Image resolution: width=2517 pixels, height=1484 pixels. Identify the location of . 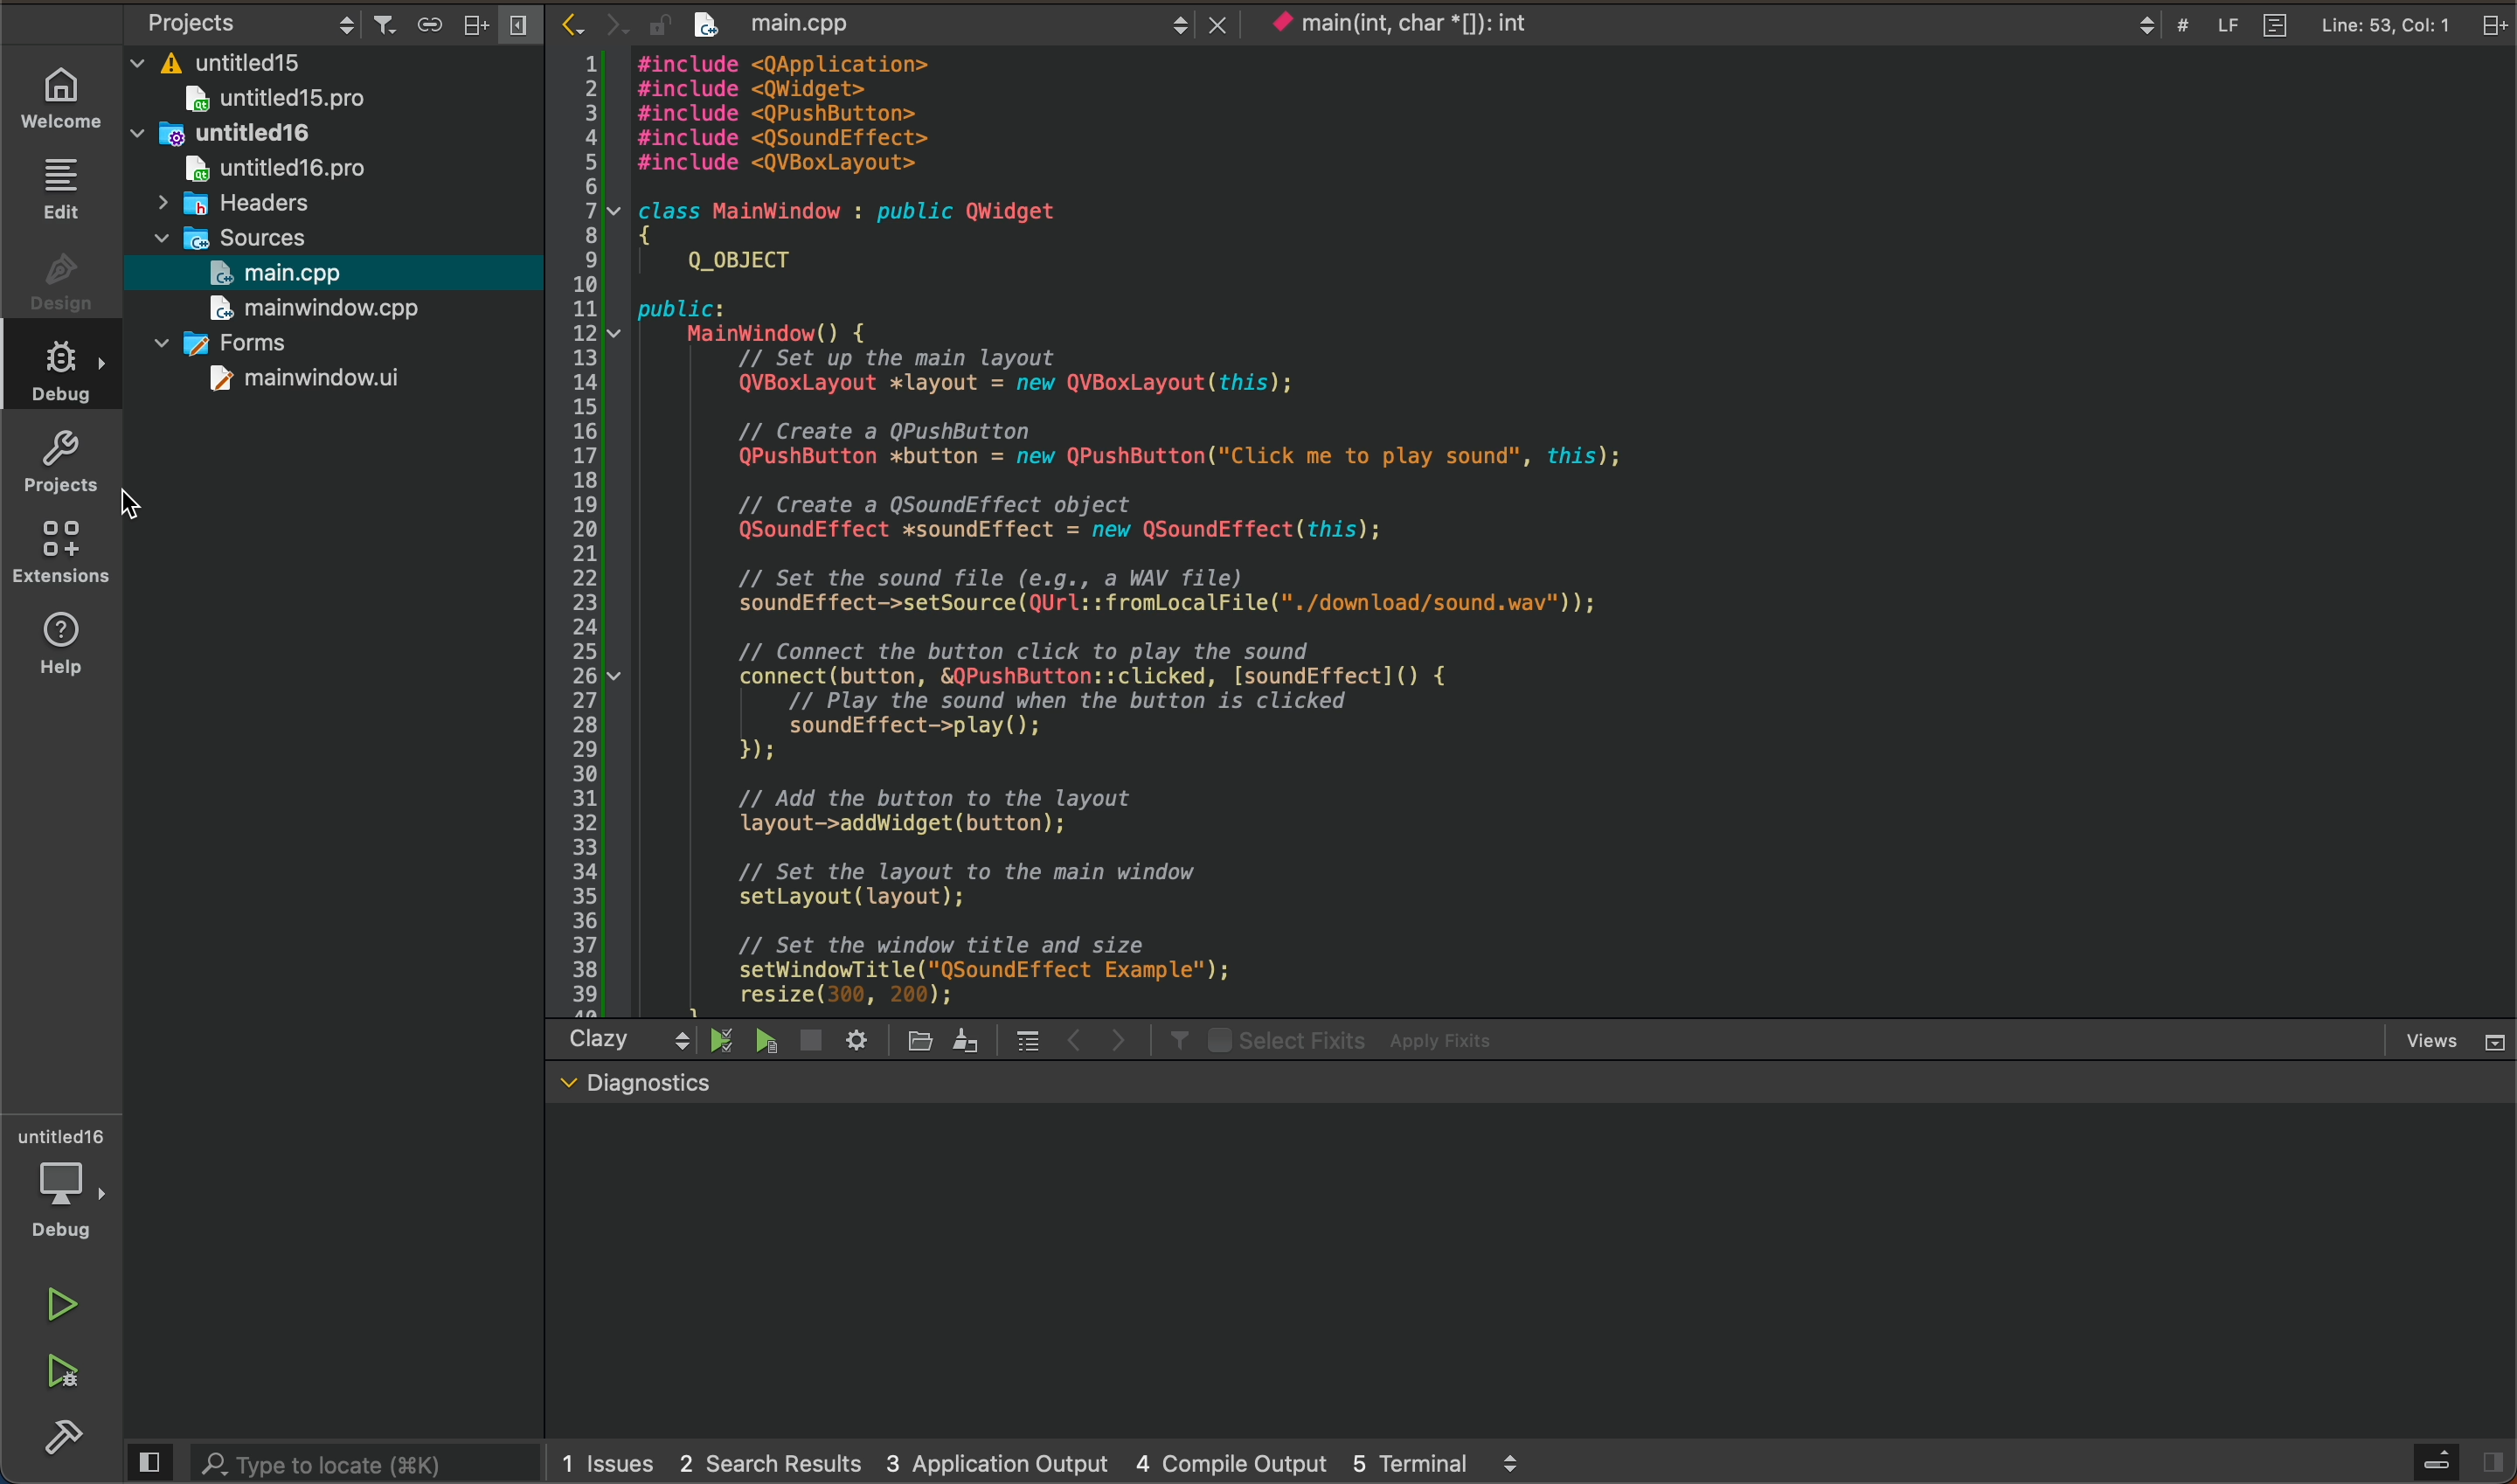
(311, 308).